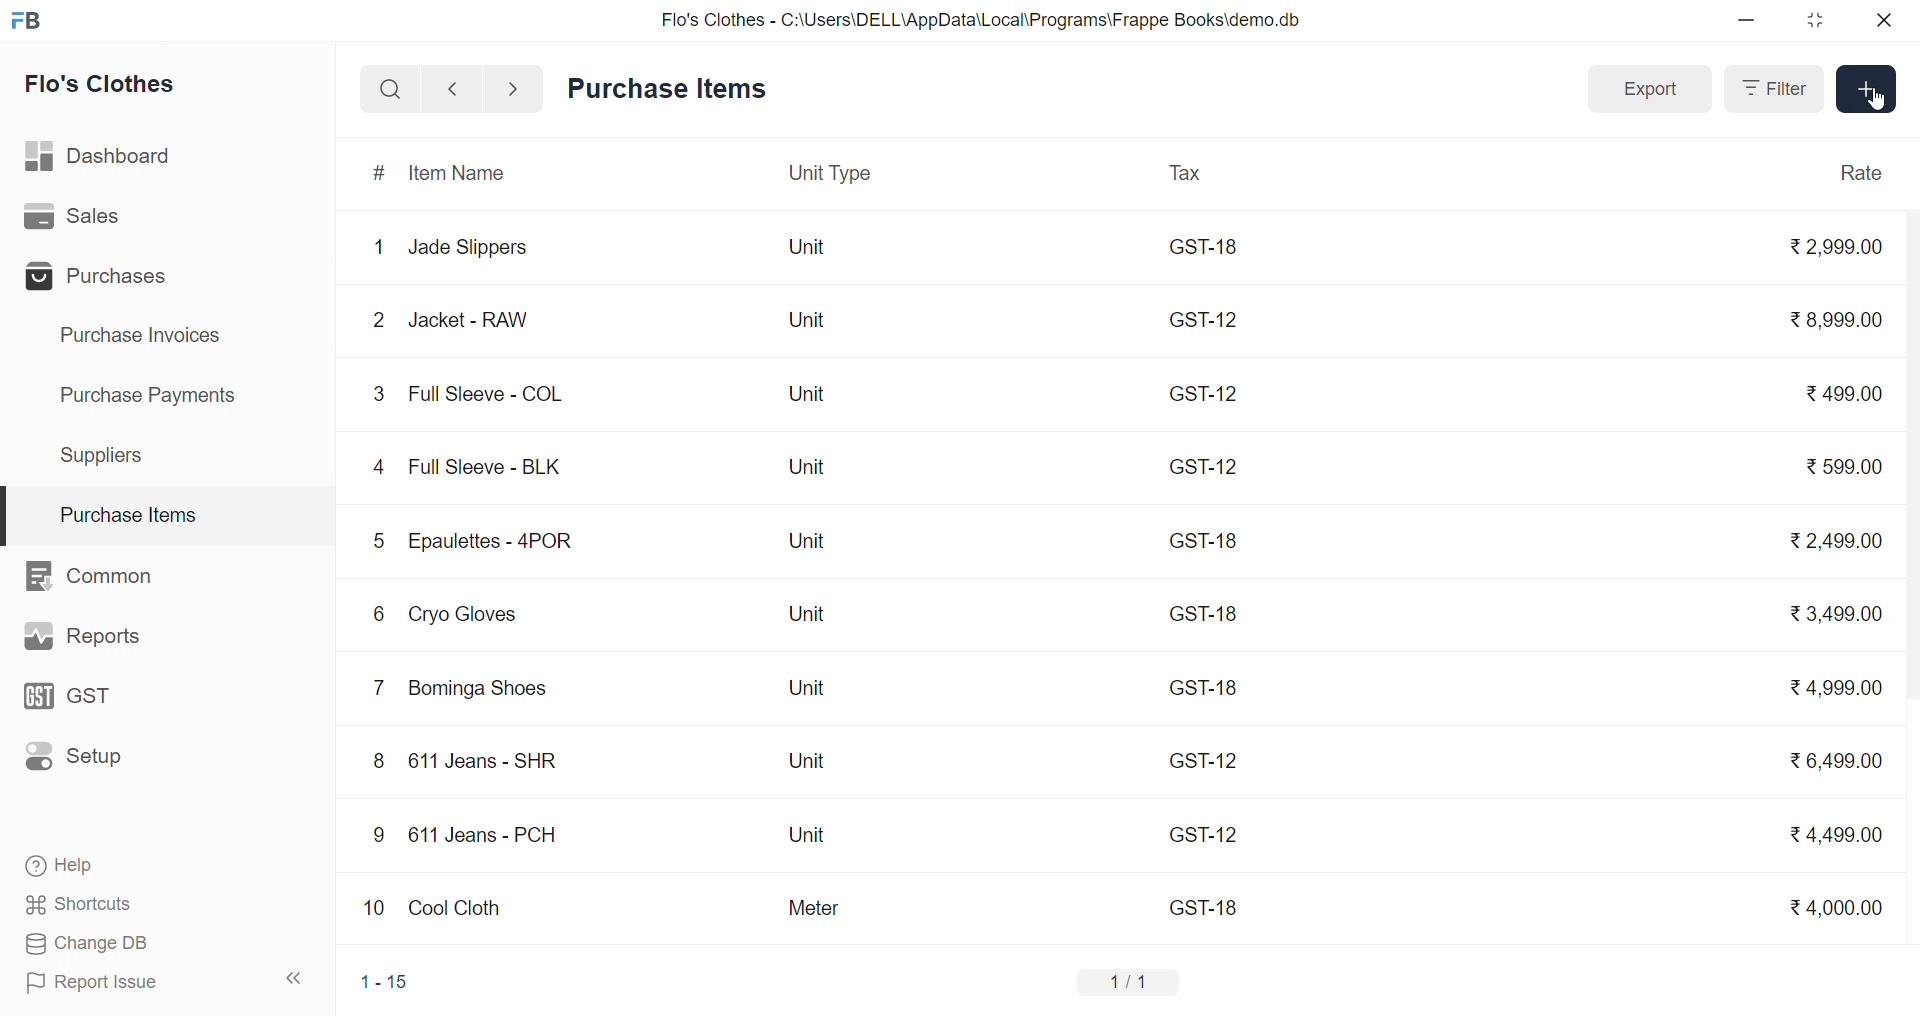 The image size is (1920, 1016). What do you see at coordinates (1826, 611) in the screenshot?
I see `₹3,499.00` at bounding box center [1826, 611].